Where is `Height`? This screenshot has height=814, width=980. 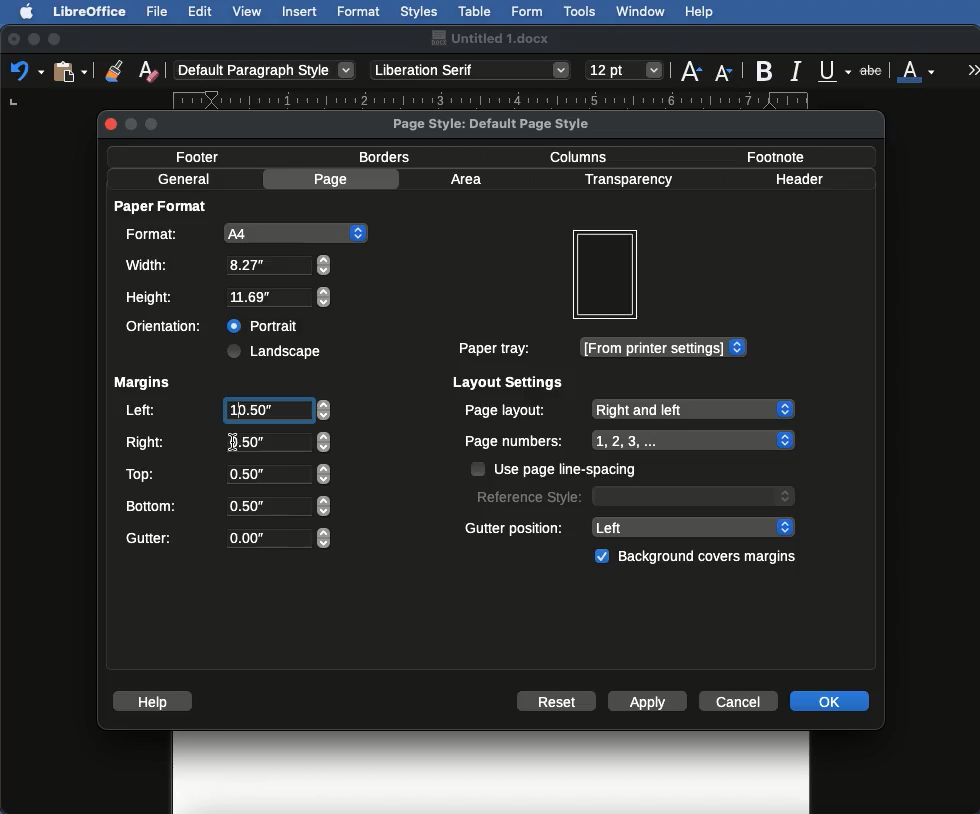 Height is located at coordinates (229, 298).